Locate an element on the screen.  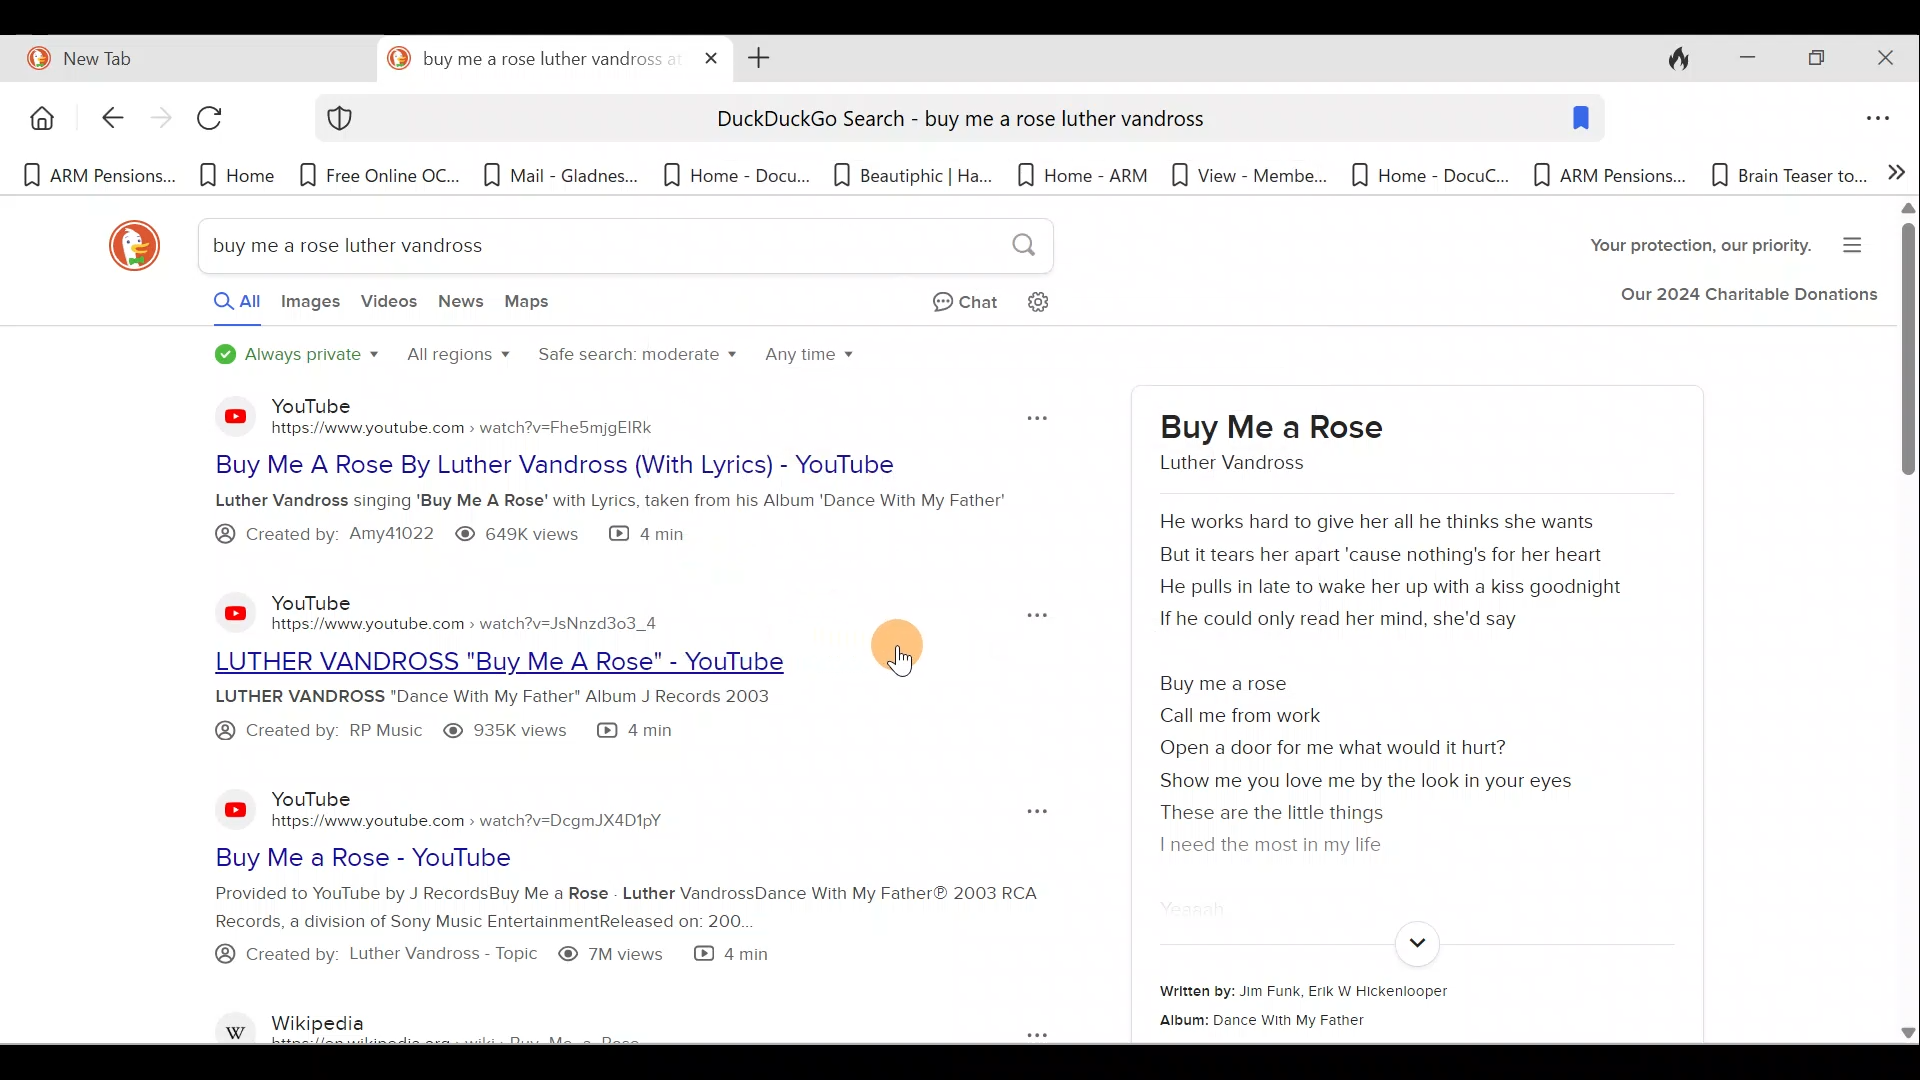
buy me a rose luther vandross is located at coordinates (1262, 442).